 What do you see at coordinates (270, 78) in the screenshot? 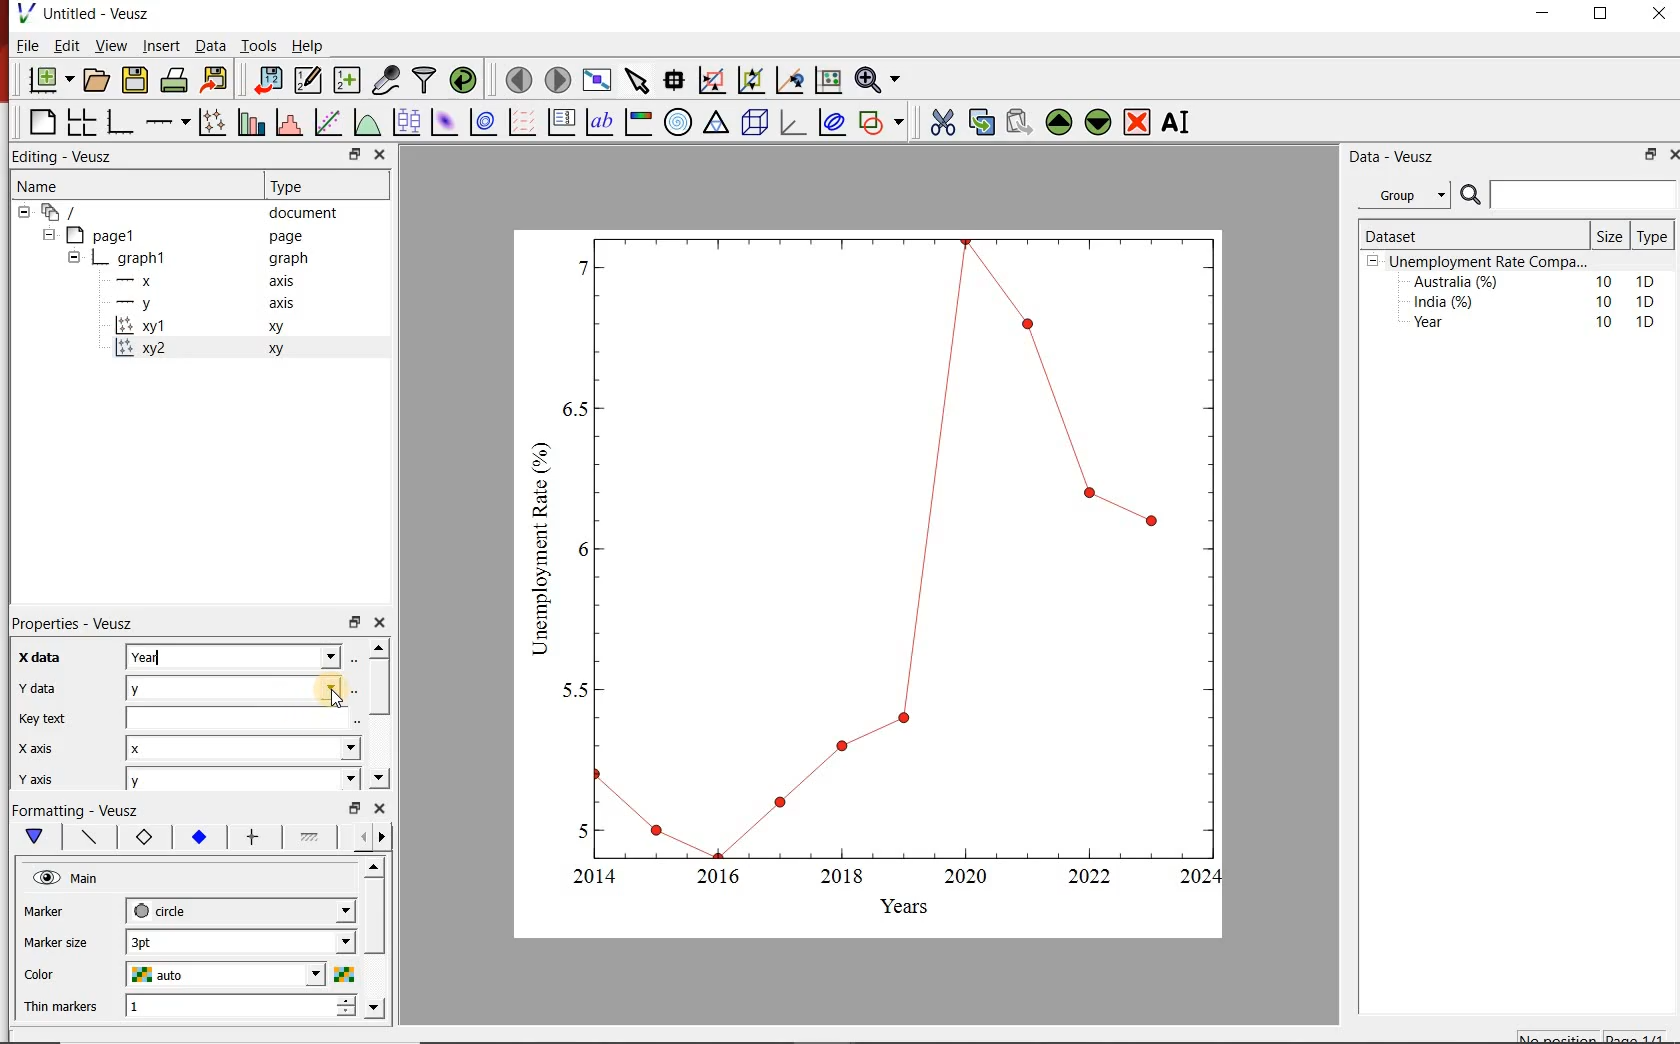
I see `import document` at bounding box center [270, 78].